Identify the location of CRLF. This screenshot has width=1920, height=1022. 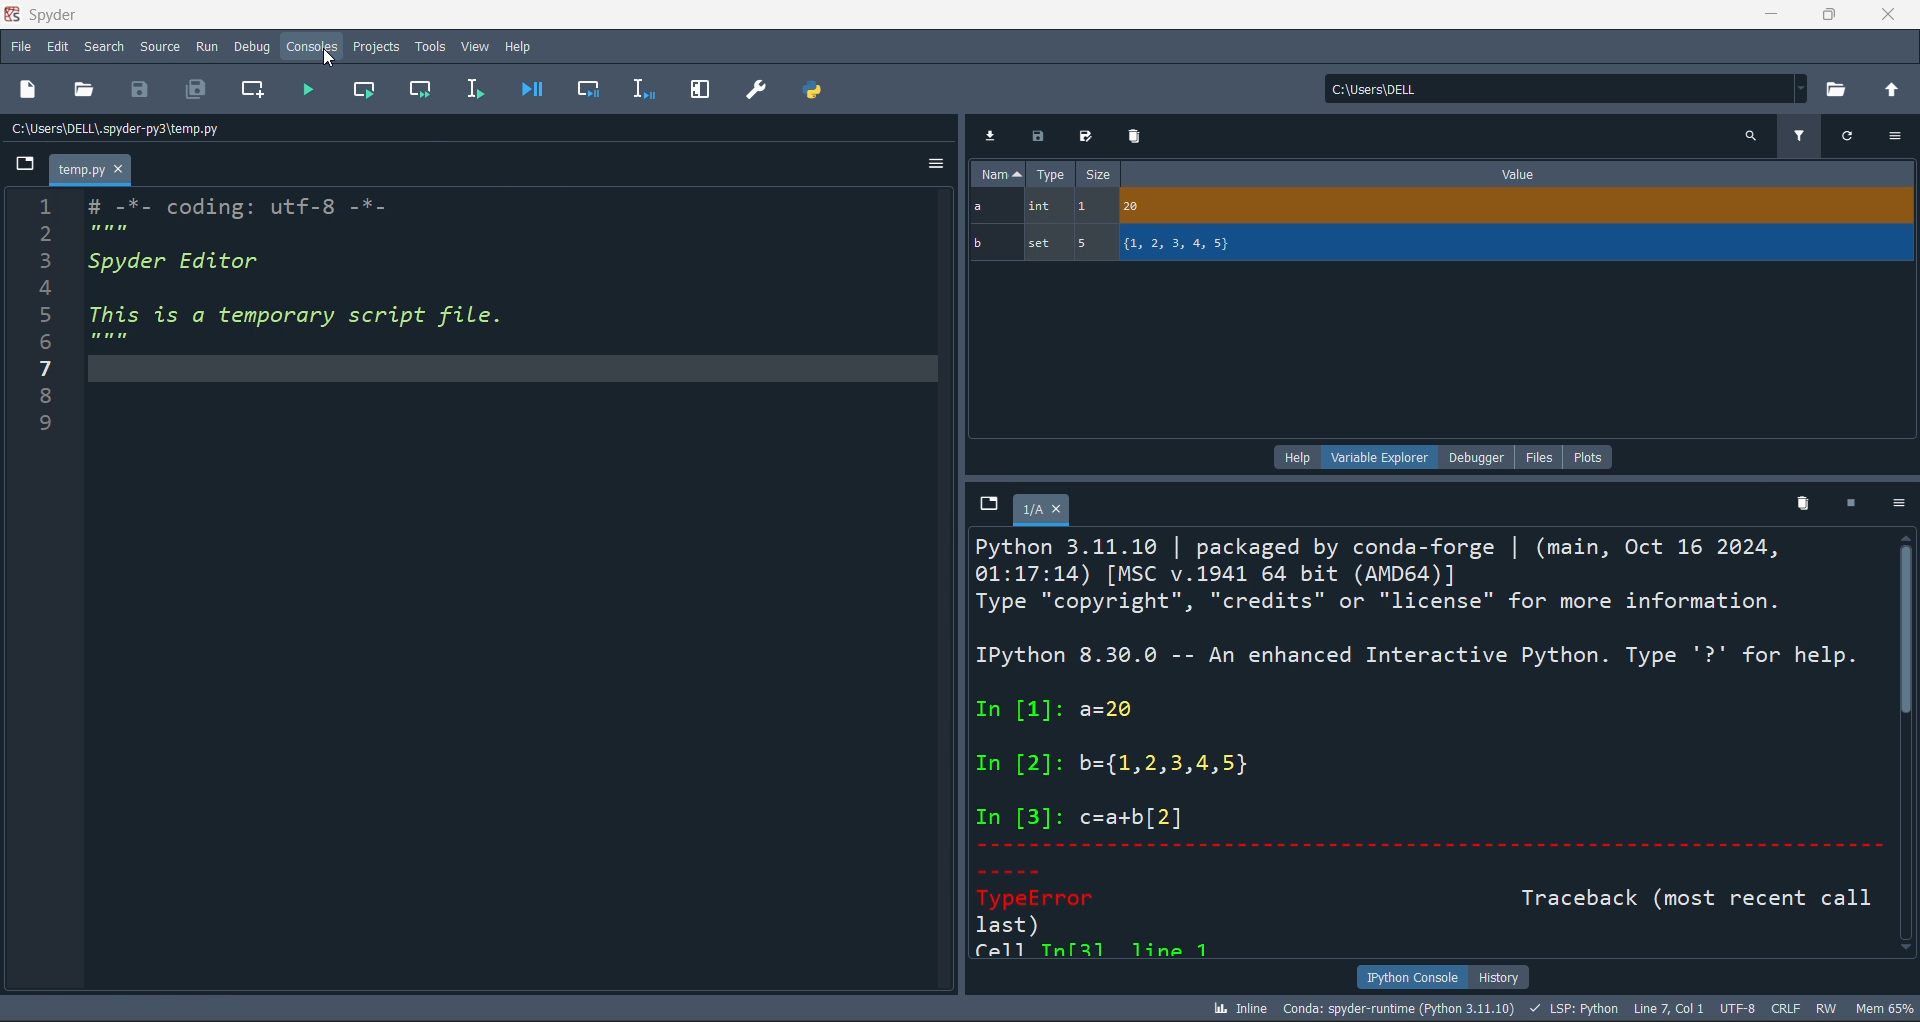
(1784, 1008).